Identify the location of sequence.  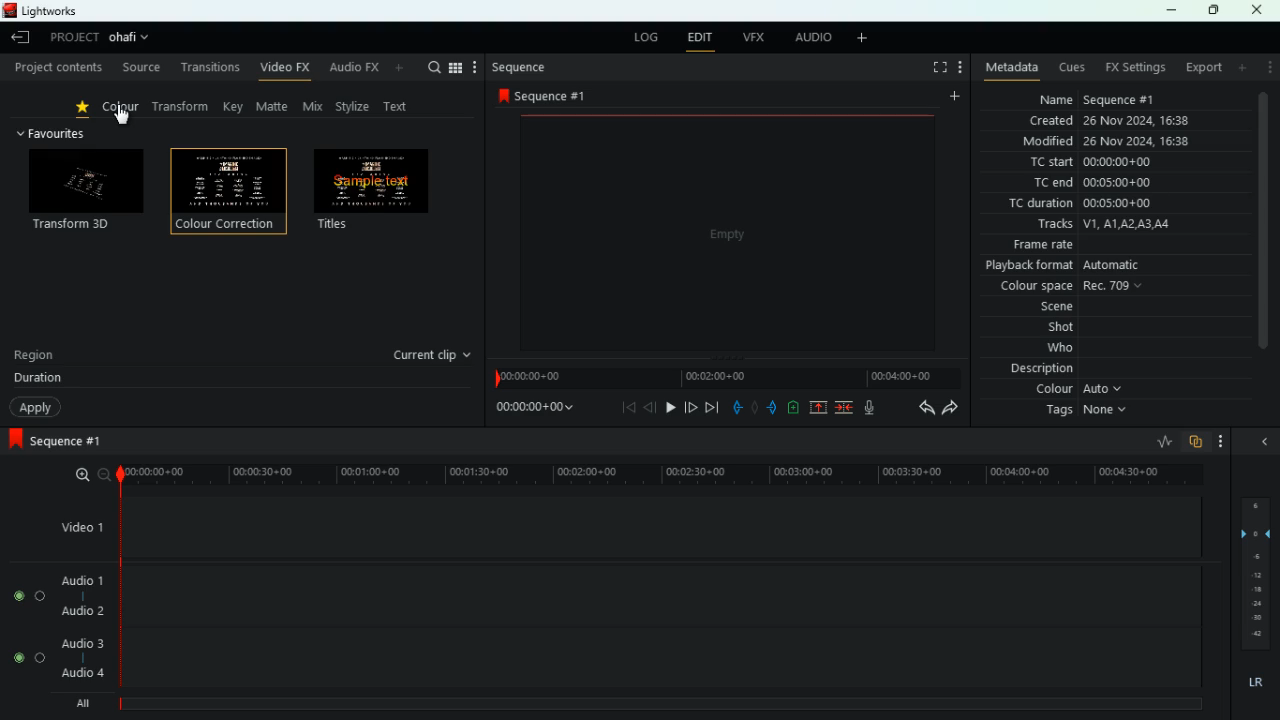
(549, 96).